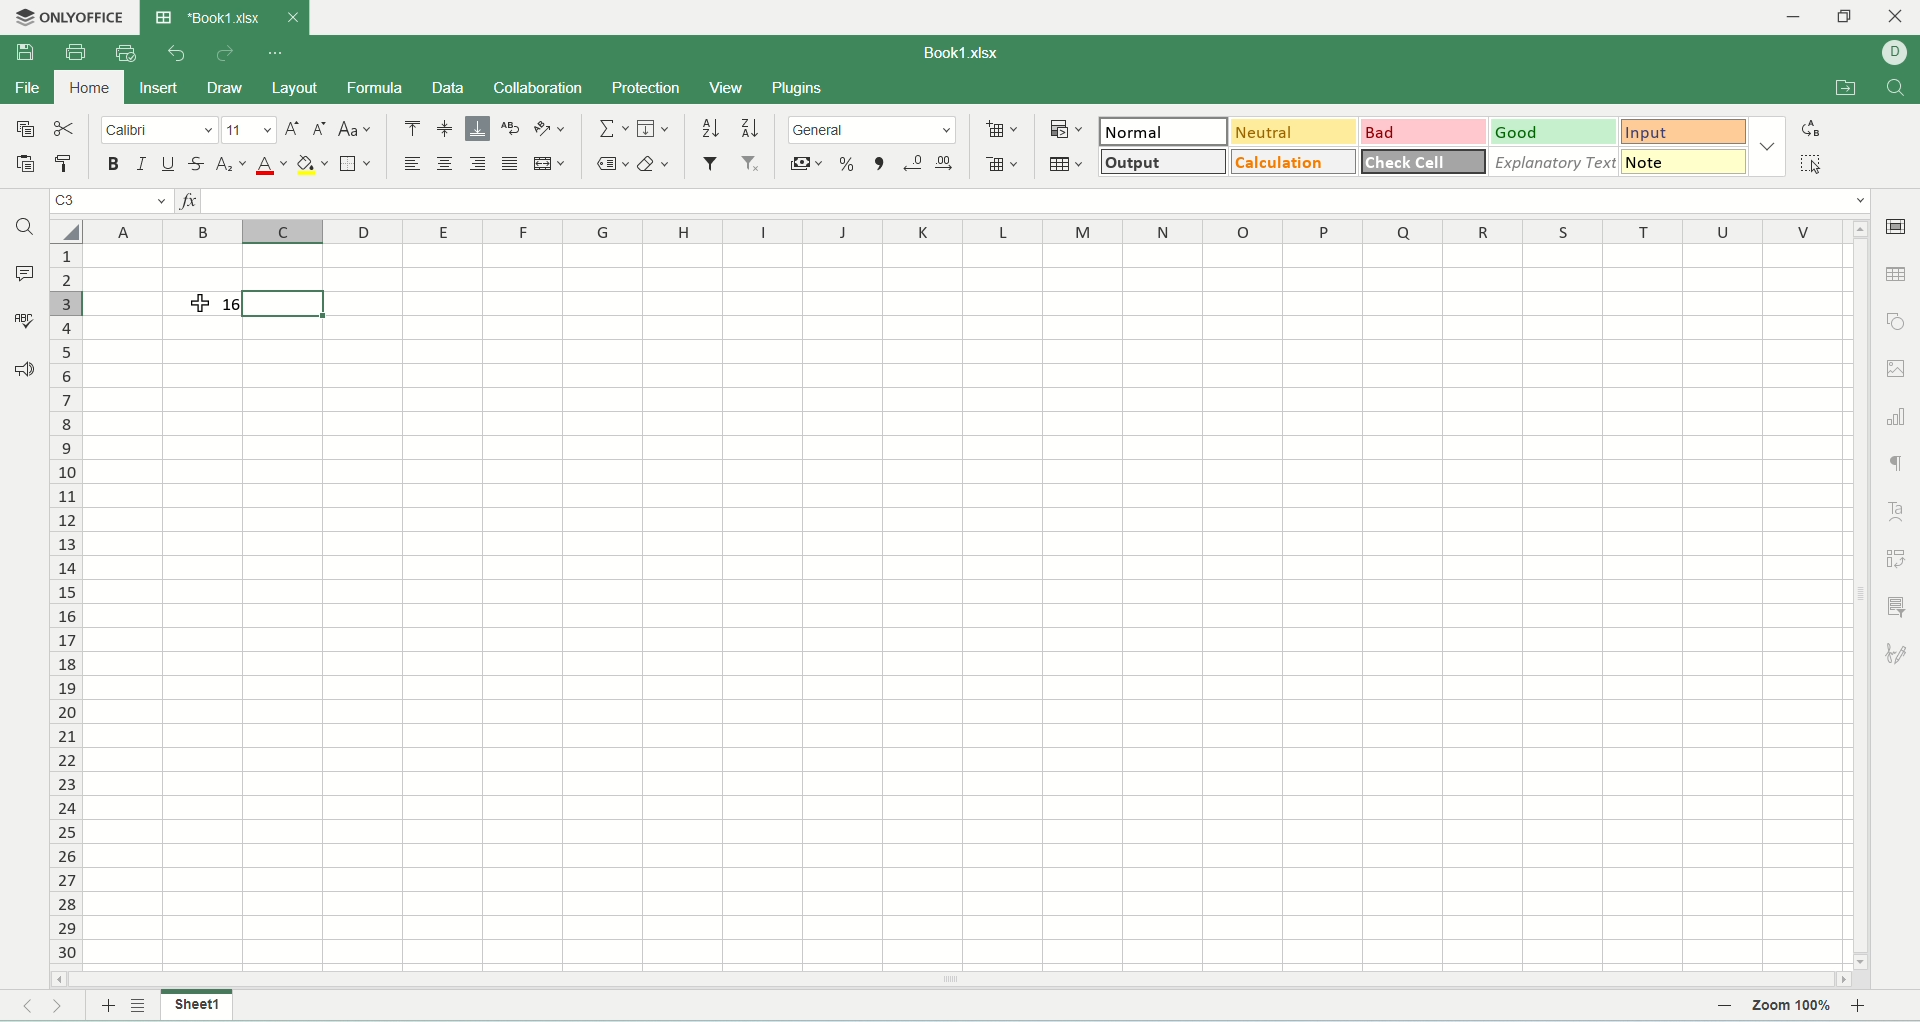  What do you see at coordinates (25, 372) in the screenshot?
I see `support and feedback` at bounding box center [25, 372].